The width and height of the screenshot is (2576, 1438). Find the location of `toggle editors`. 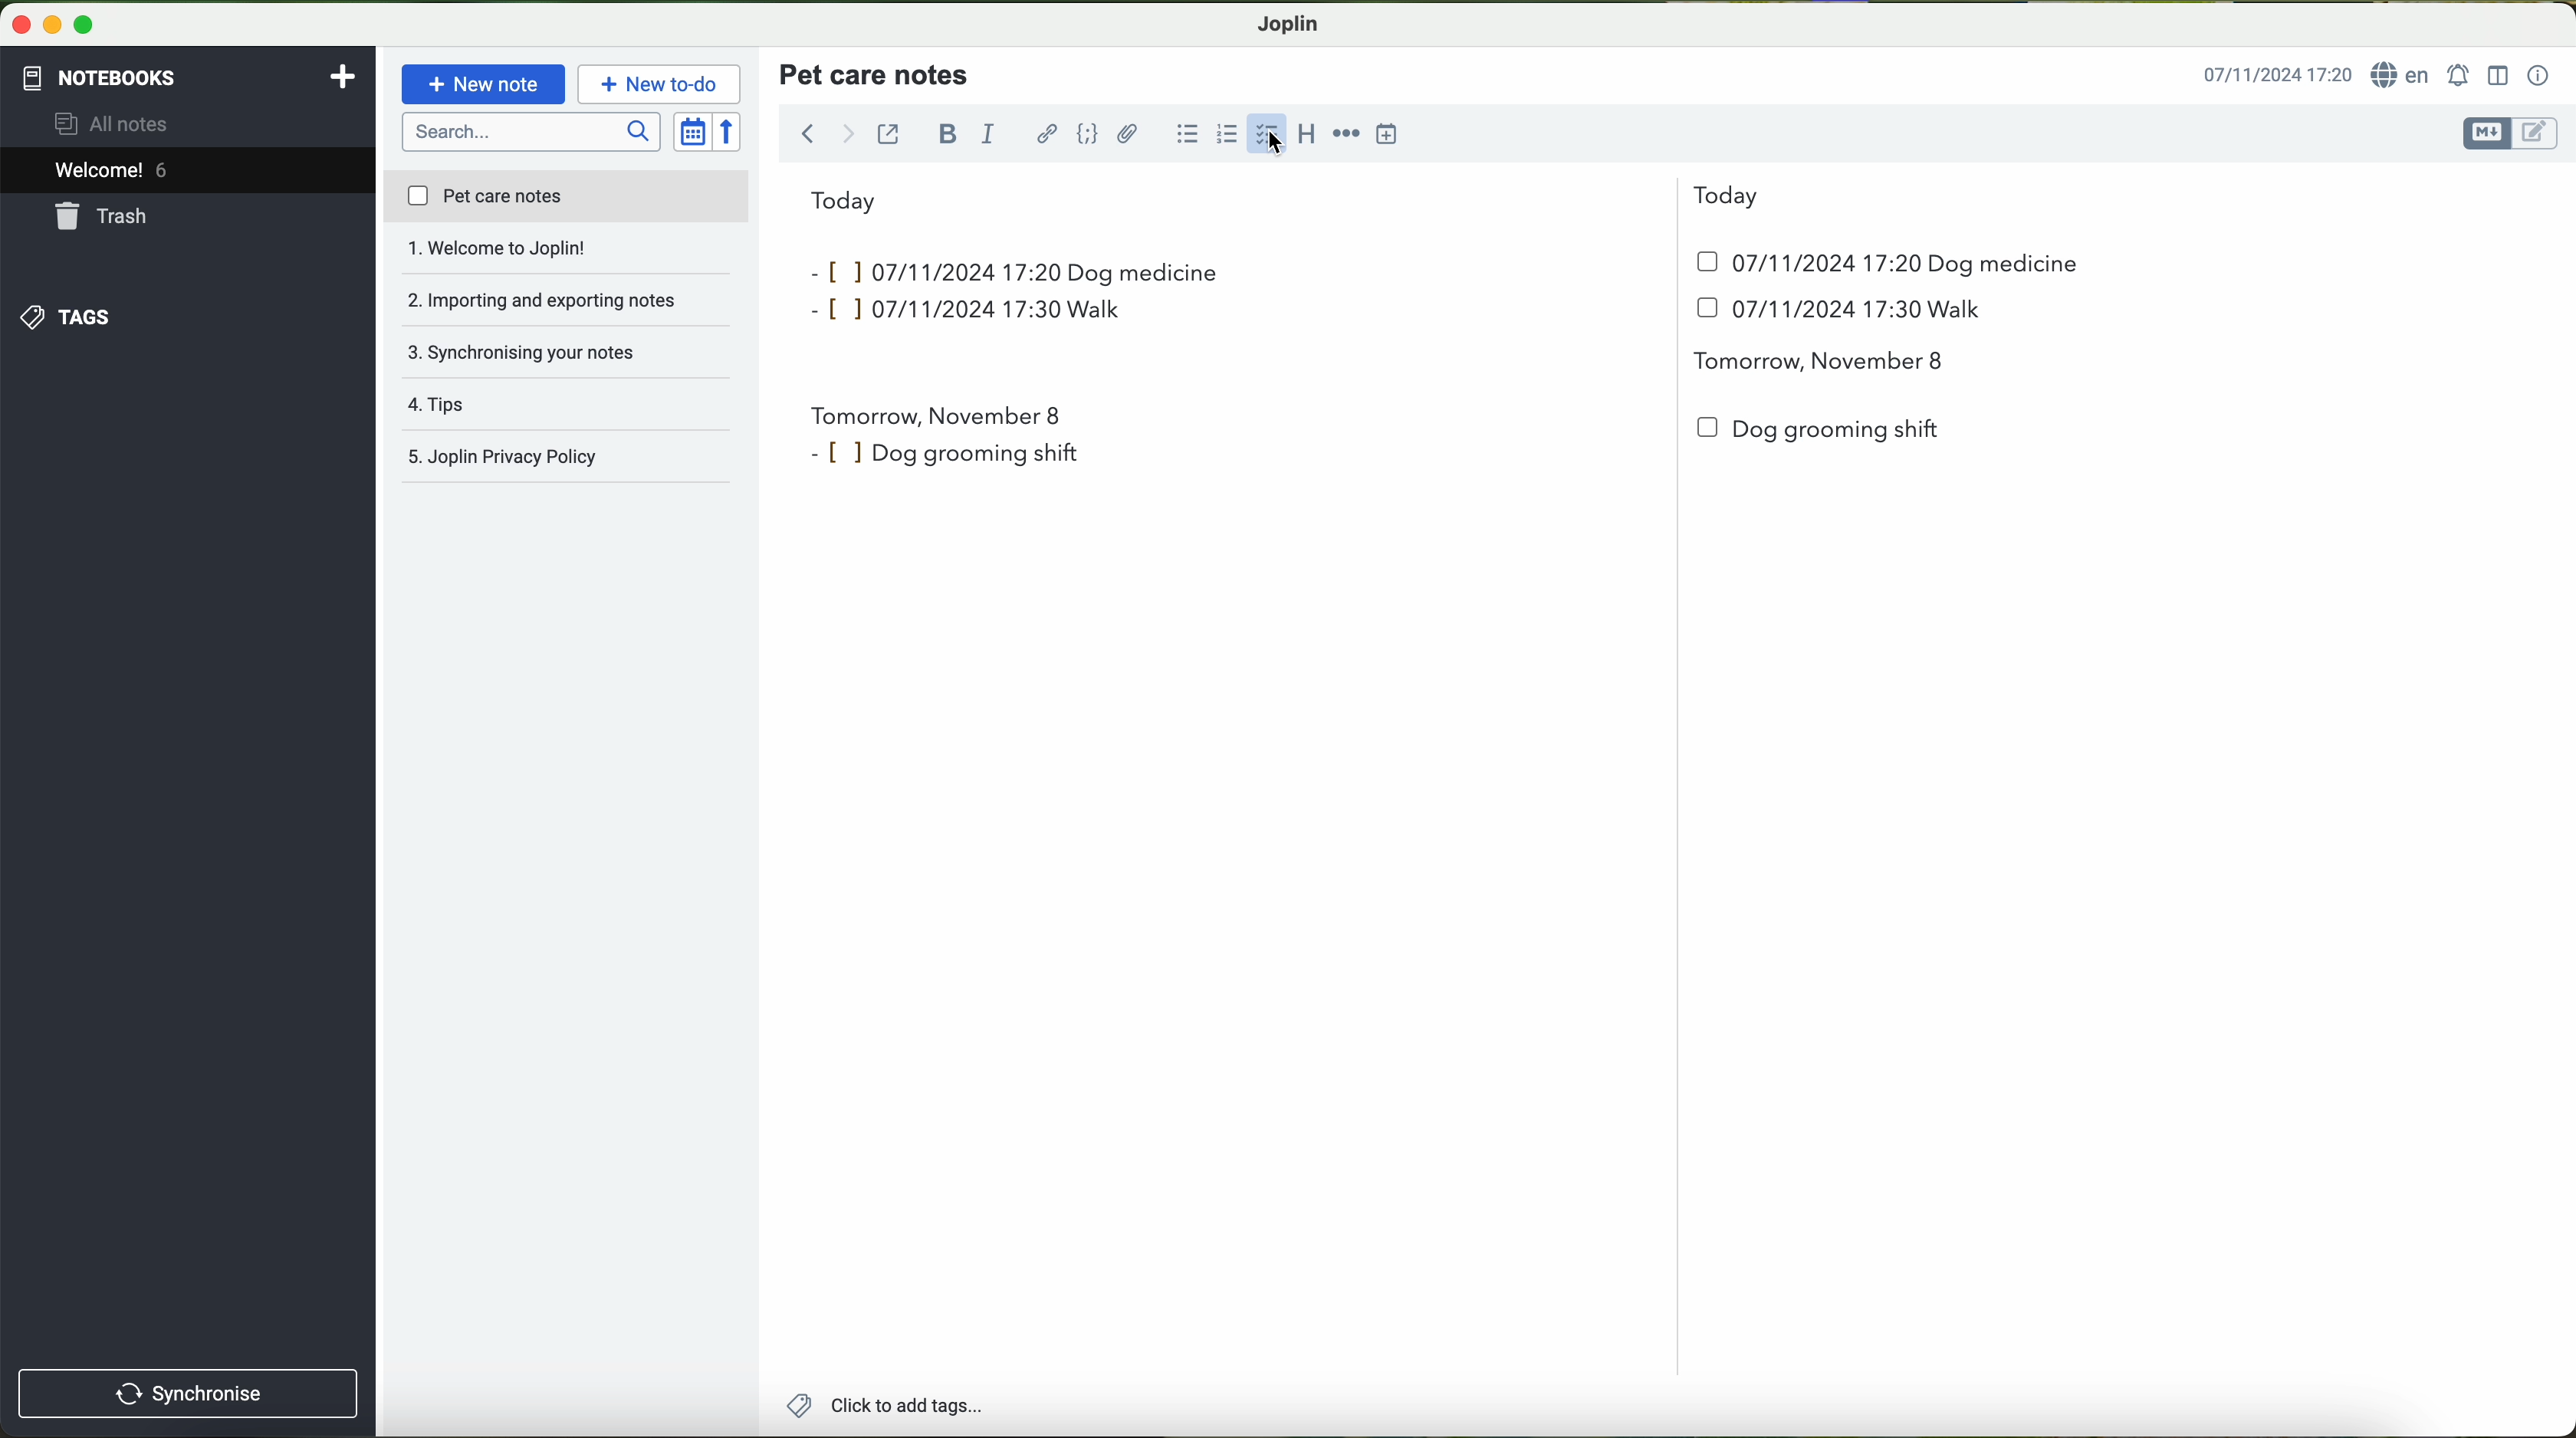

toggle editors is located at coordinates (2508, 134).